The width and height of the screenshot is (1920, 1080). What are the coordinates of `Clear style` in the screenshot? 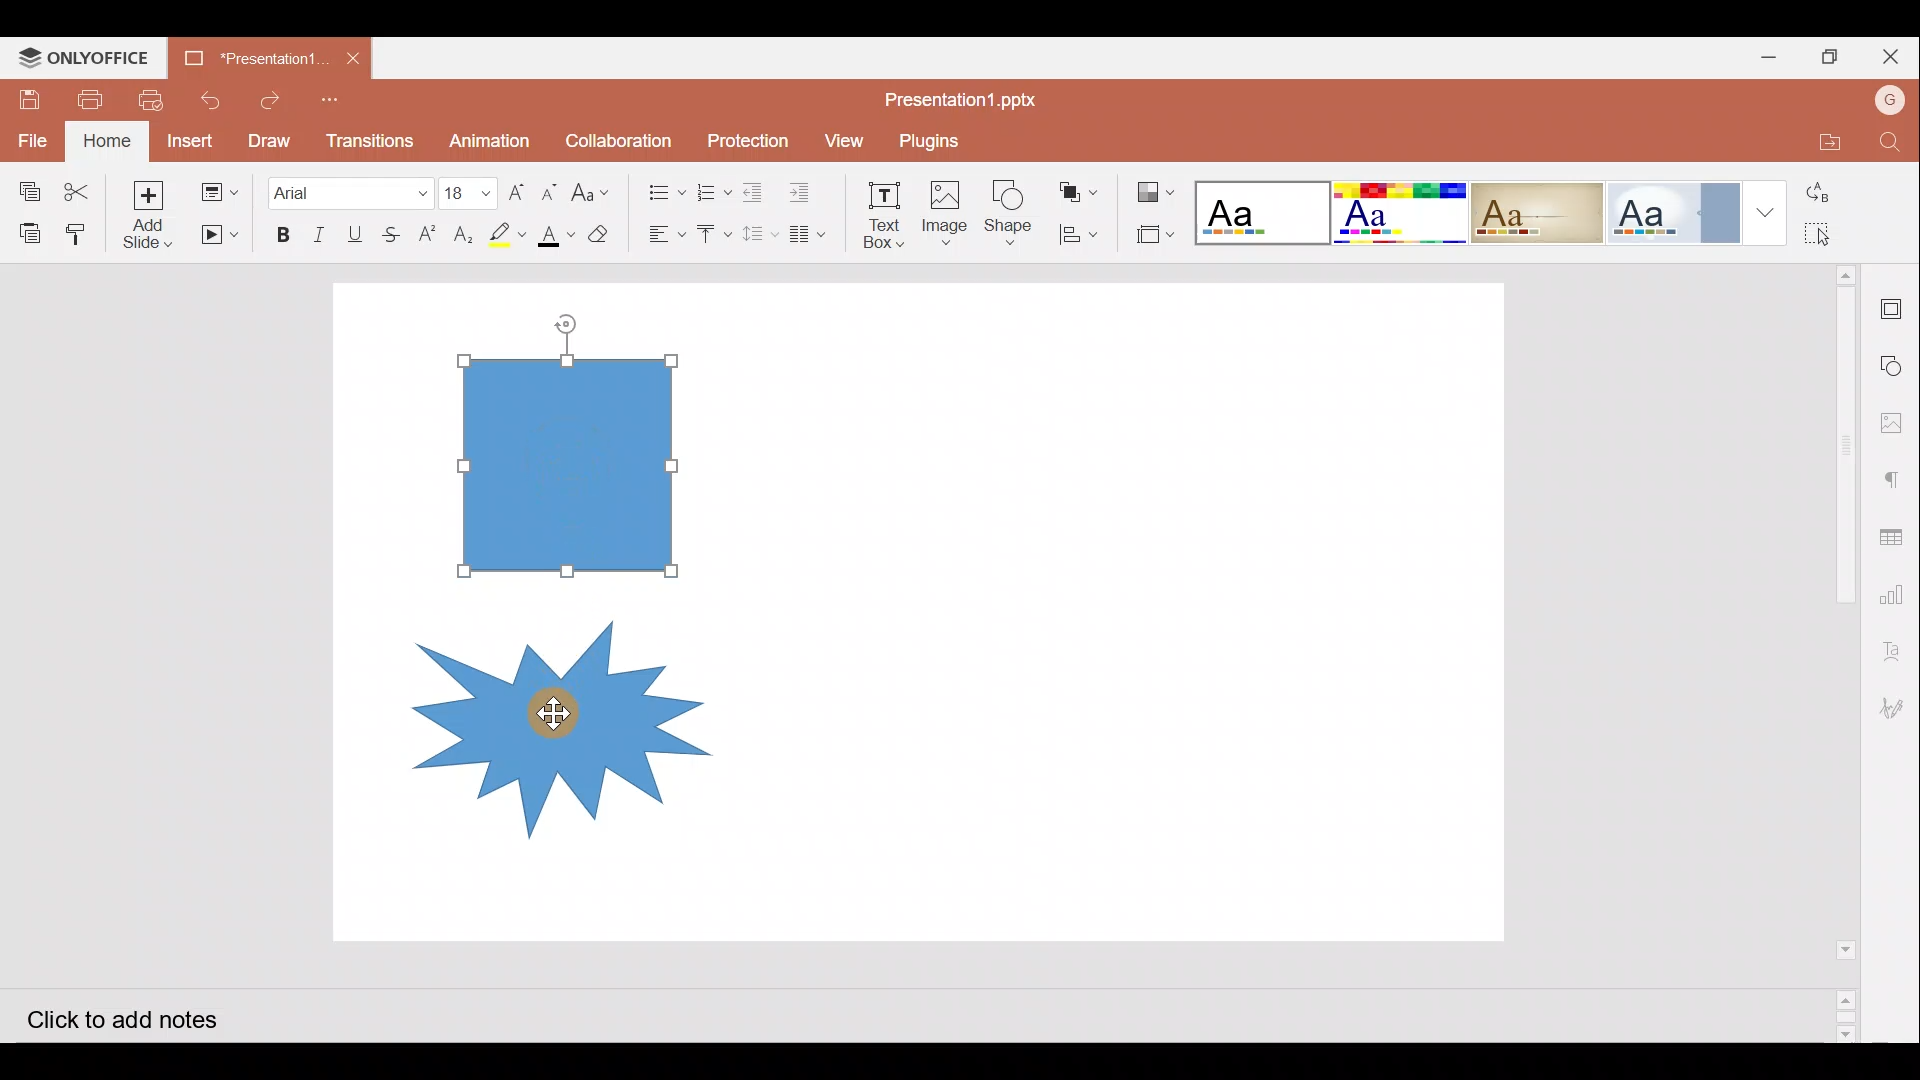 It's located at (601, 232).